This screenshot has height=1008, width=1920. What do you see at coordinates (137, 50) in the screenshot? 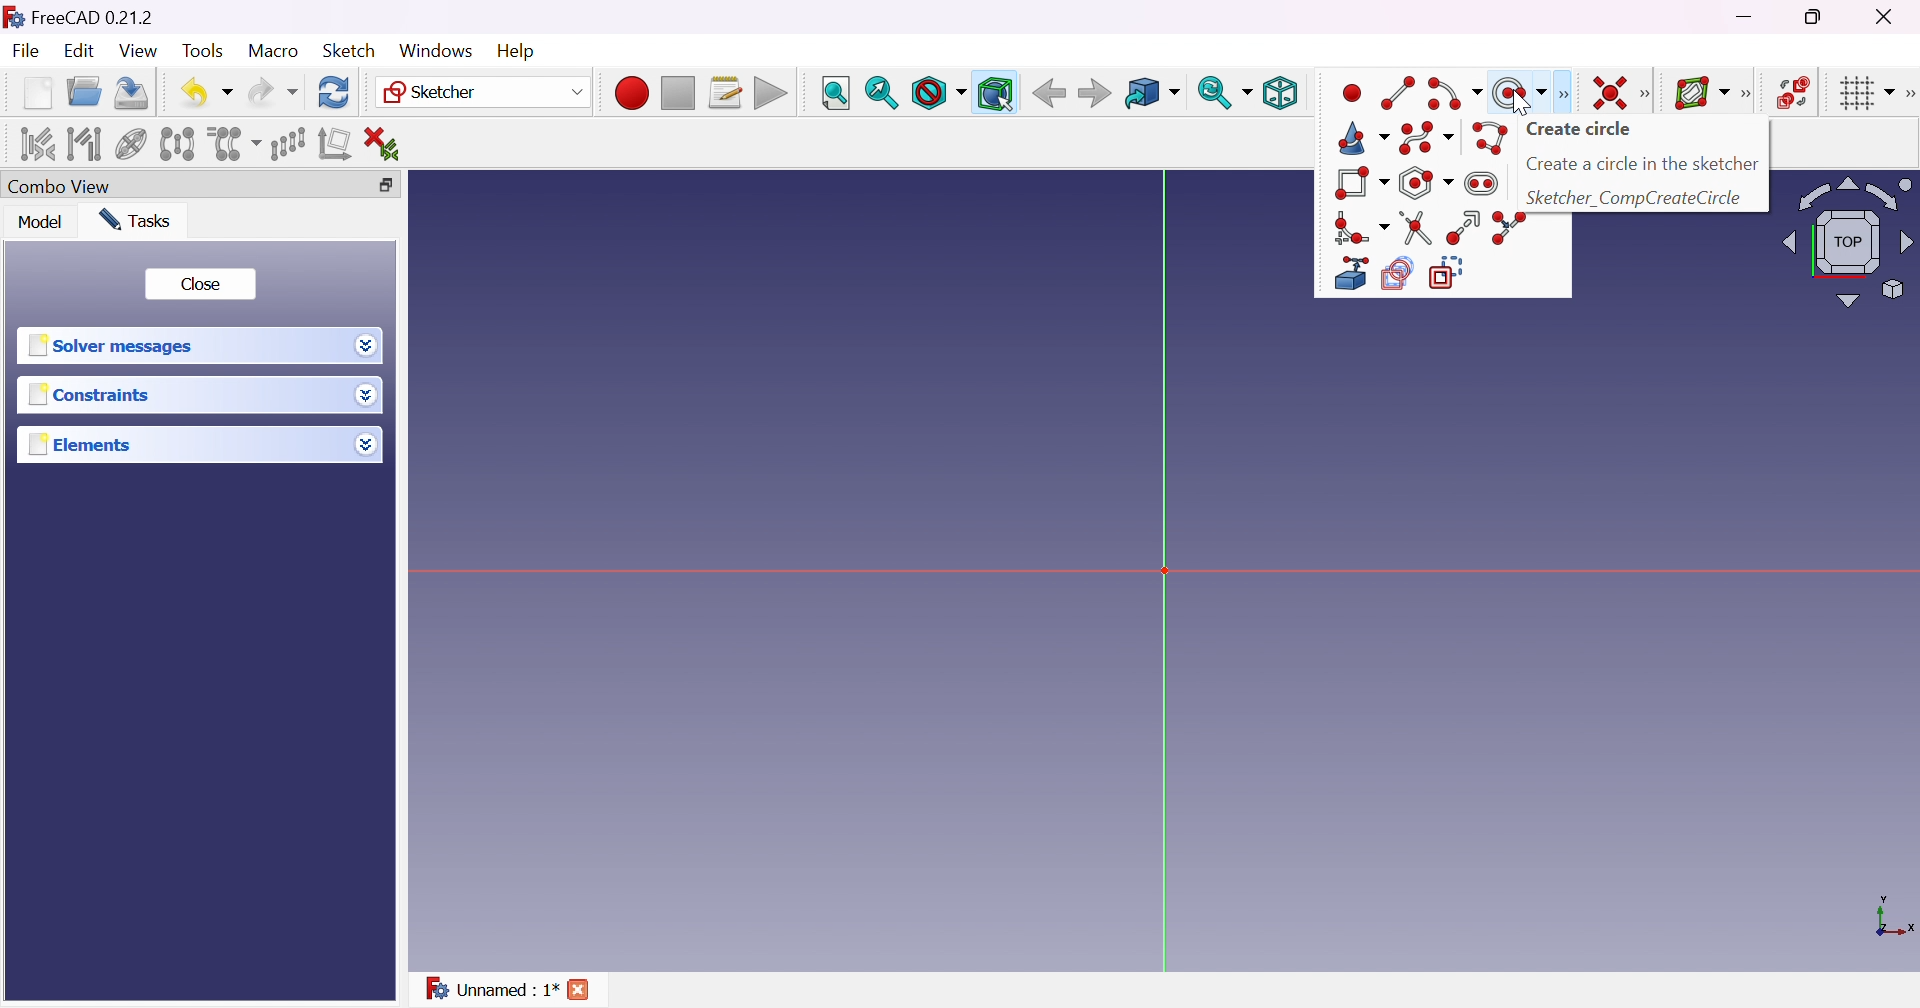
I see `View` at bounding box center [137, 50].